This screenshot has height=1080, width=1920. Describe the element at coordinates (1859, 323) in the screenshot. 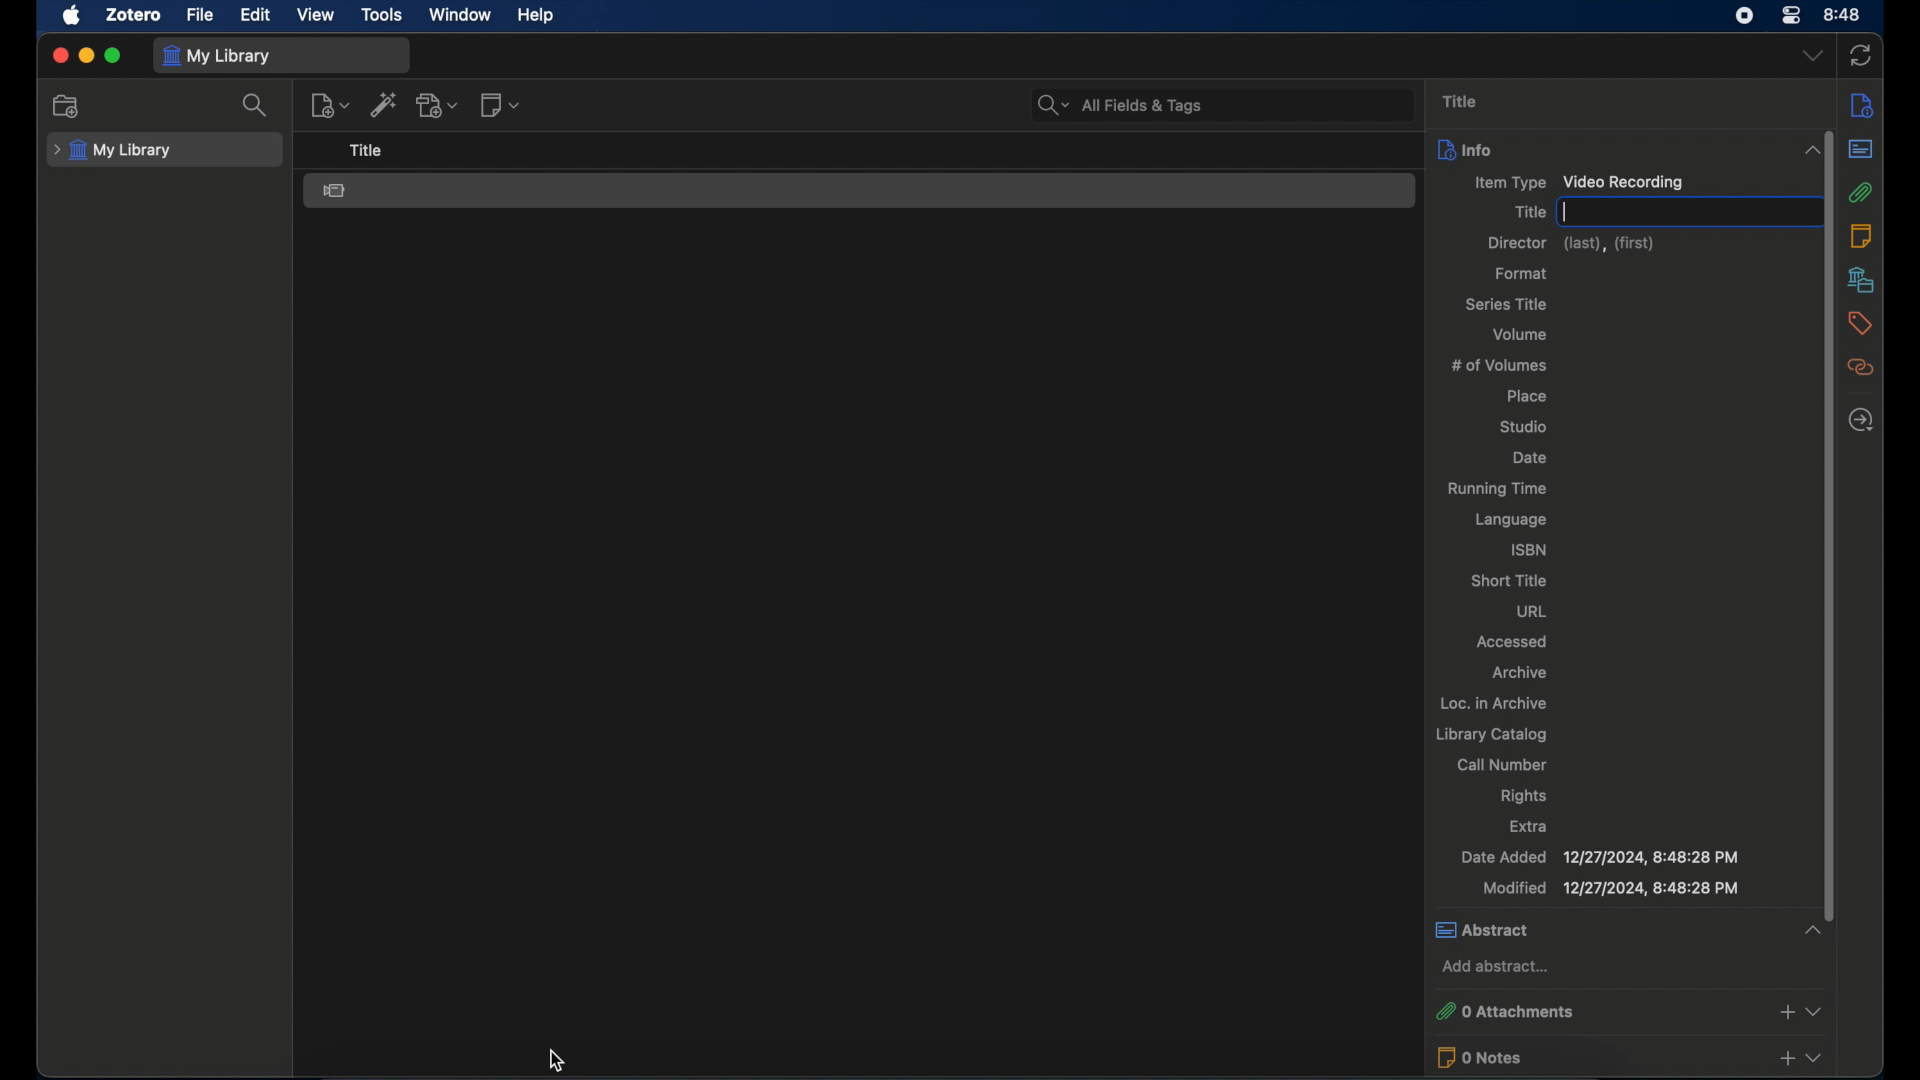

I see `tags` at that location.